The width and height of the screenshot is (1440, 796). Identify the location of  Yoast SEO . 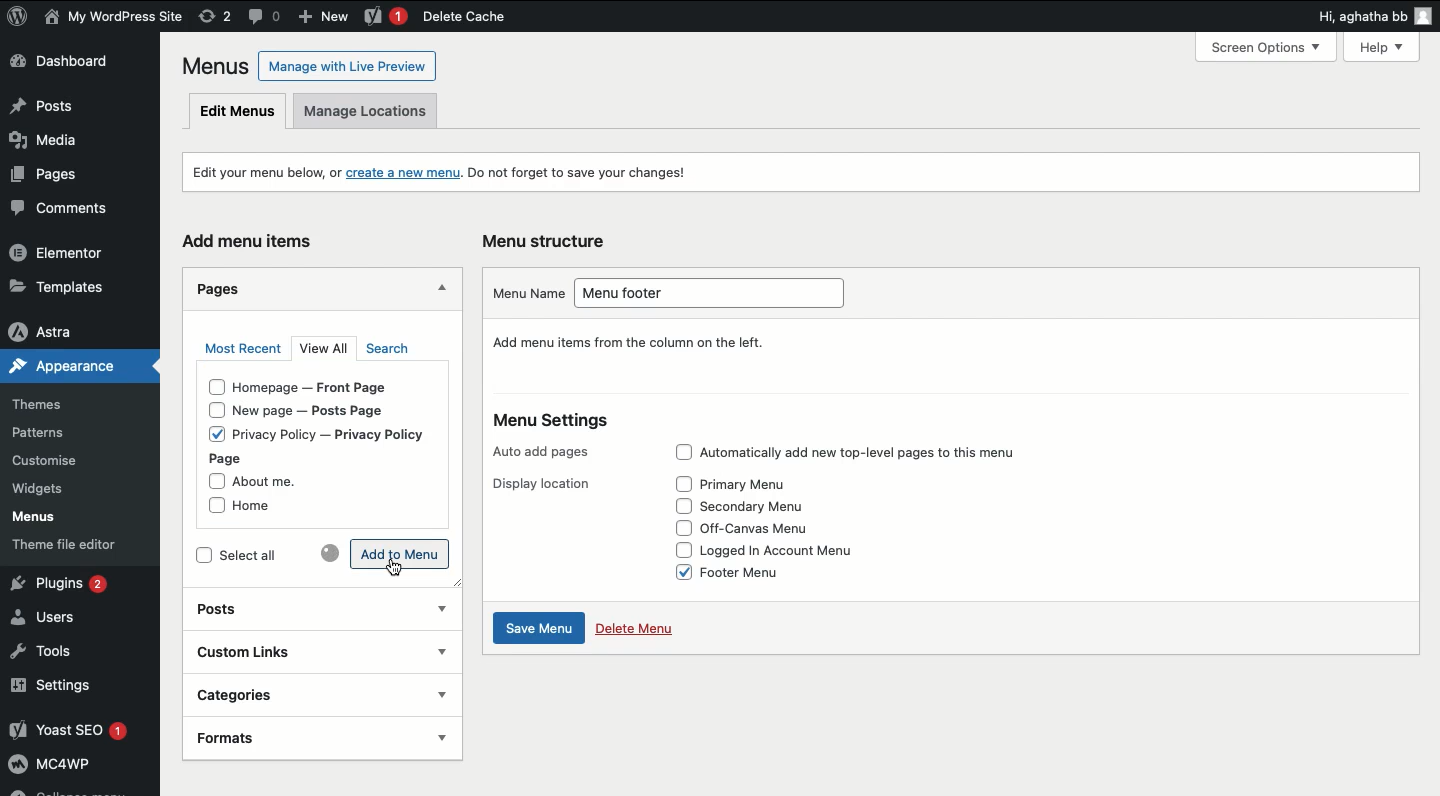
(78, 731).